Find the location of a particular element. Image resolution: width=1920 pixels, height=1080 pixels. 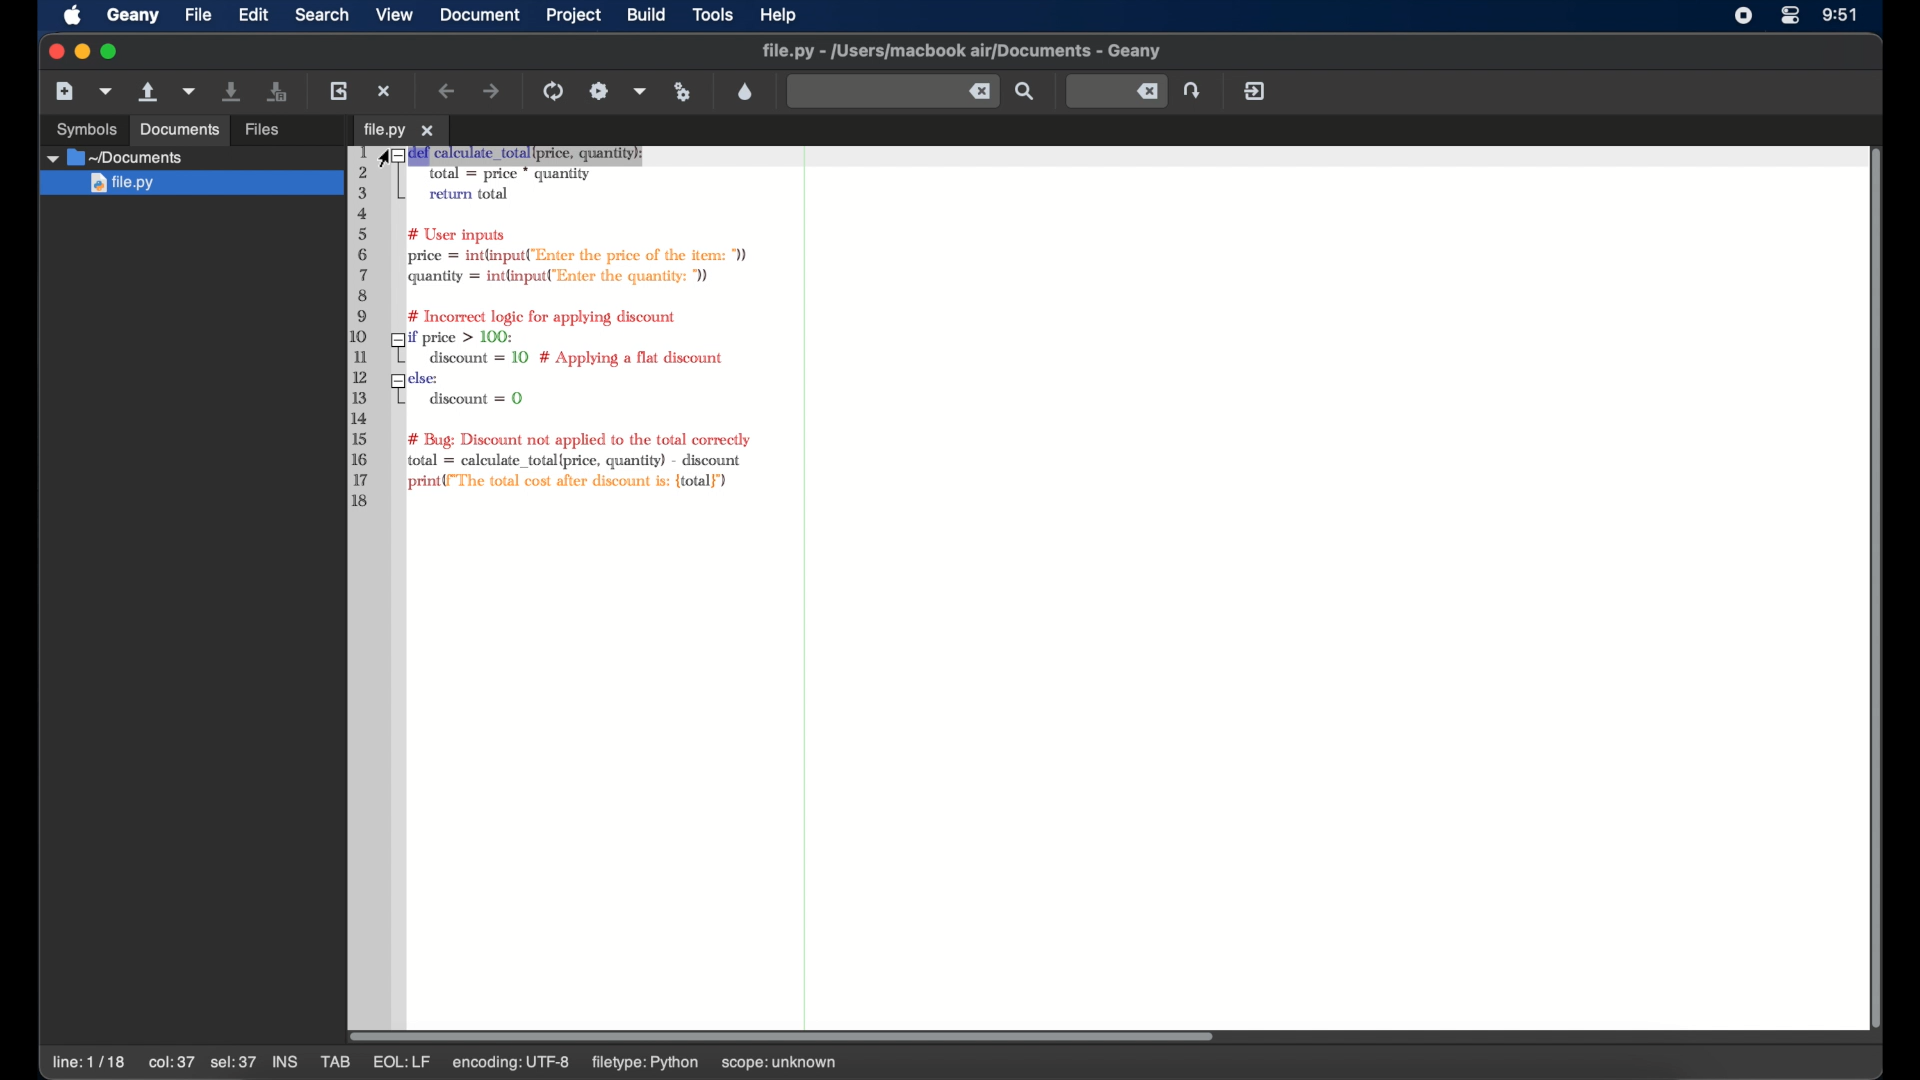

navigate back a  location is located at coordinates (448, 91).